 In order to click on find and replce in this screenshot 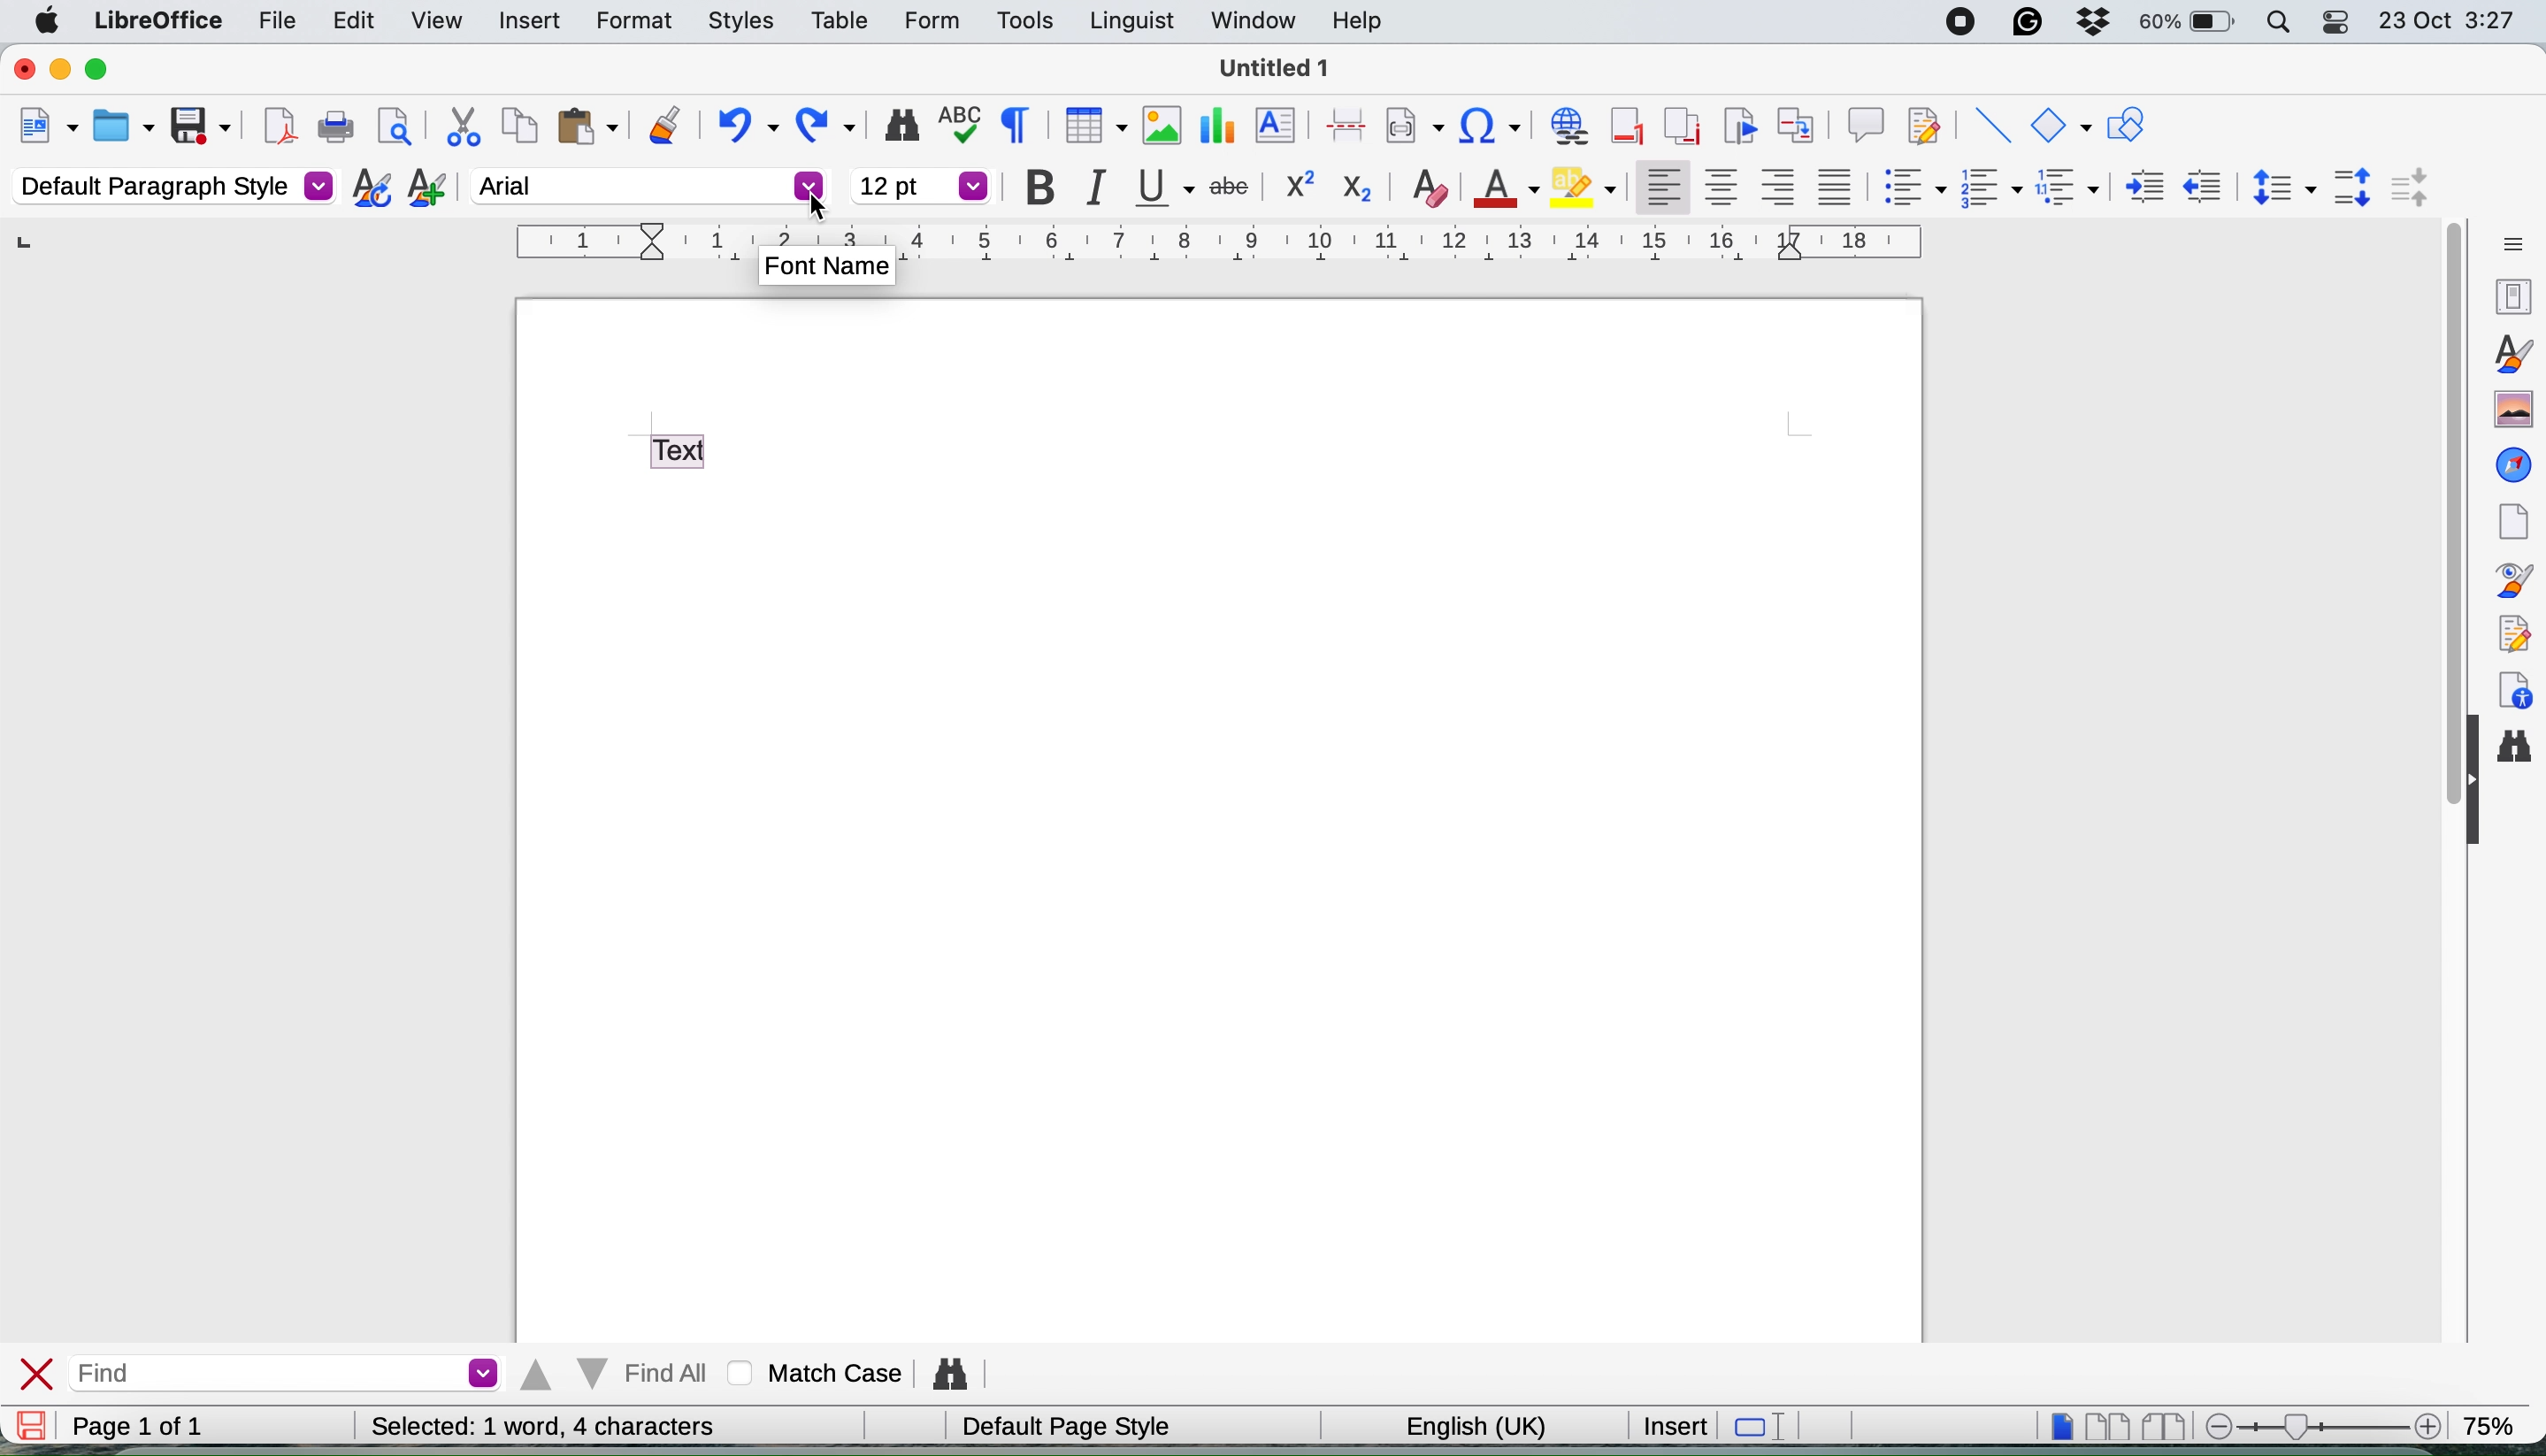, I will do `click(946, 1374)`.